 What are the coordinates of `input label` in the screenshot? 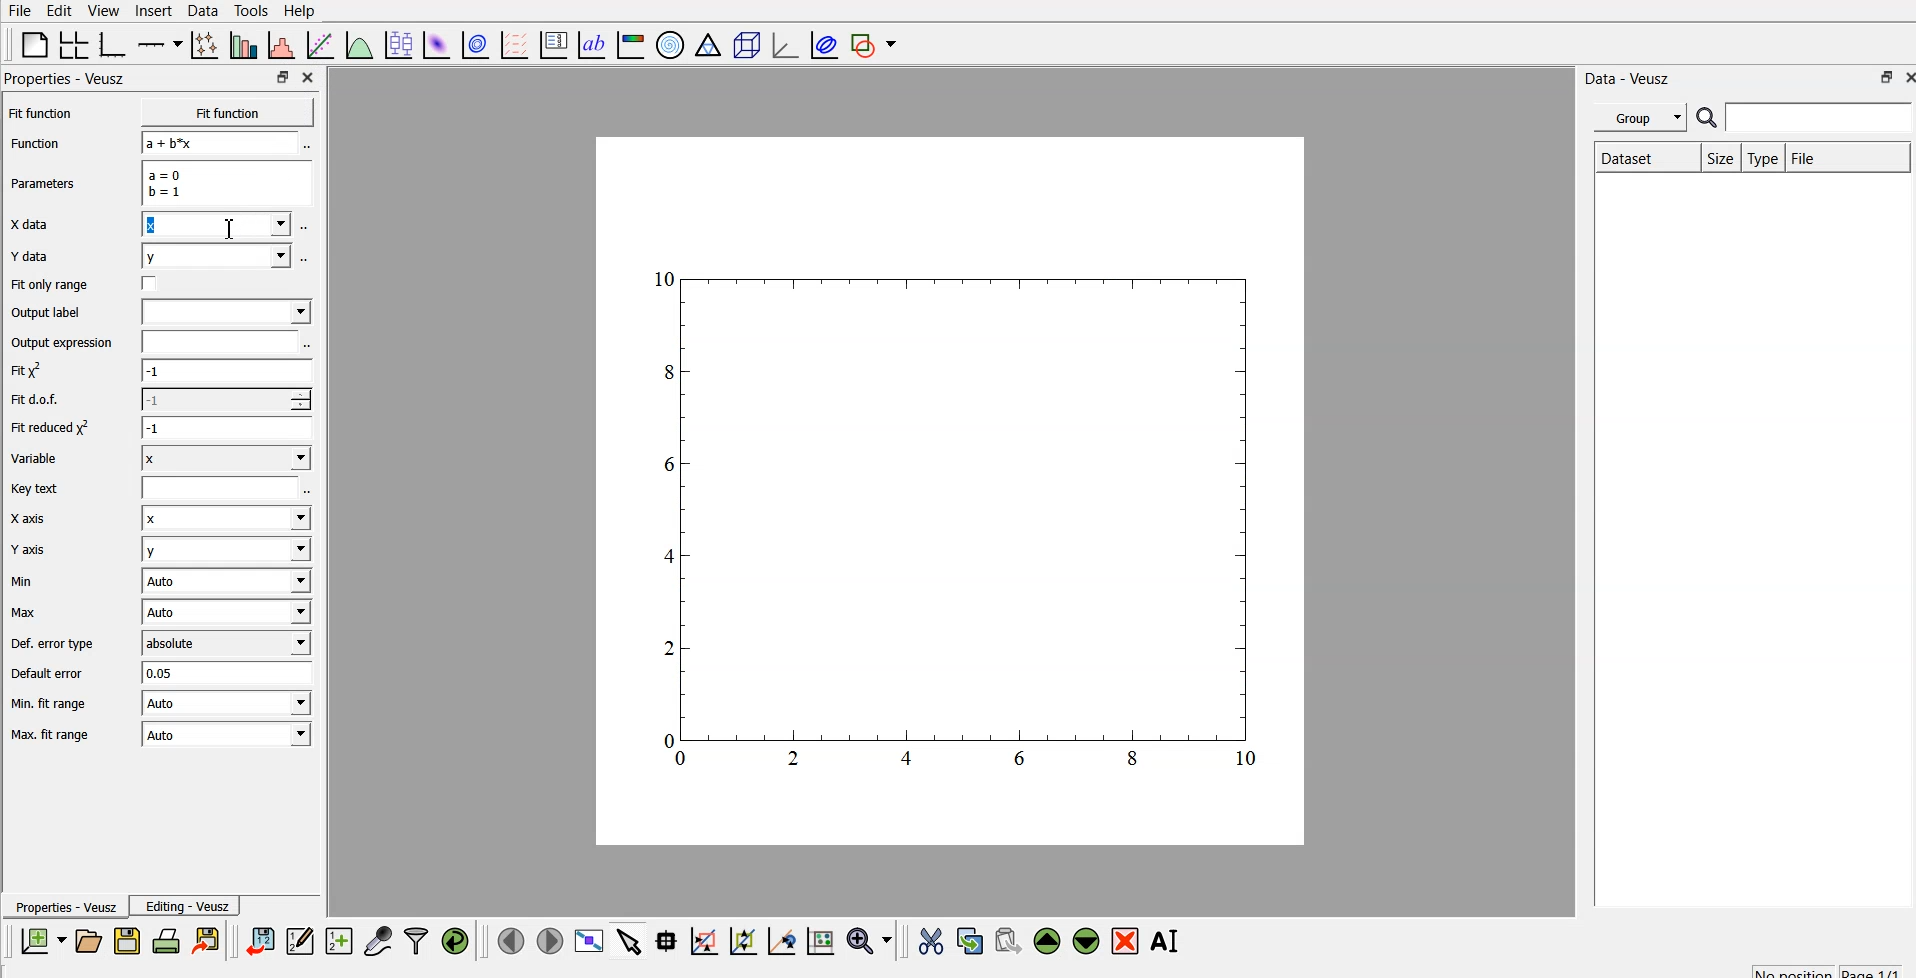 It's located at (227, 311).